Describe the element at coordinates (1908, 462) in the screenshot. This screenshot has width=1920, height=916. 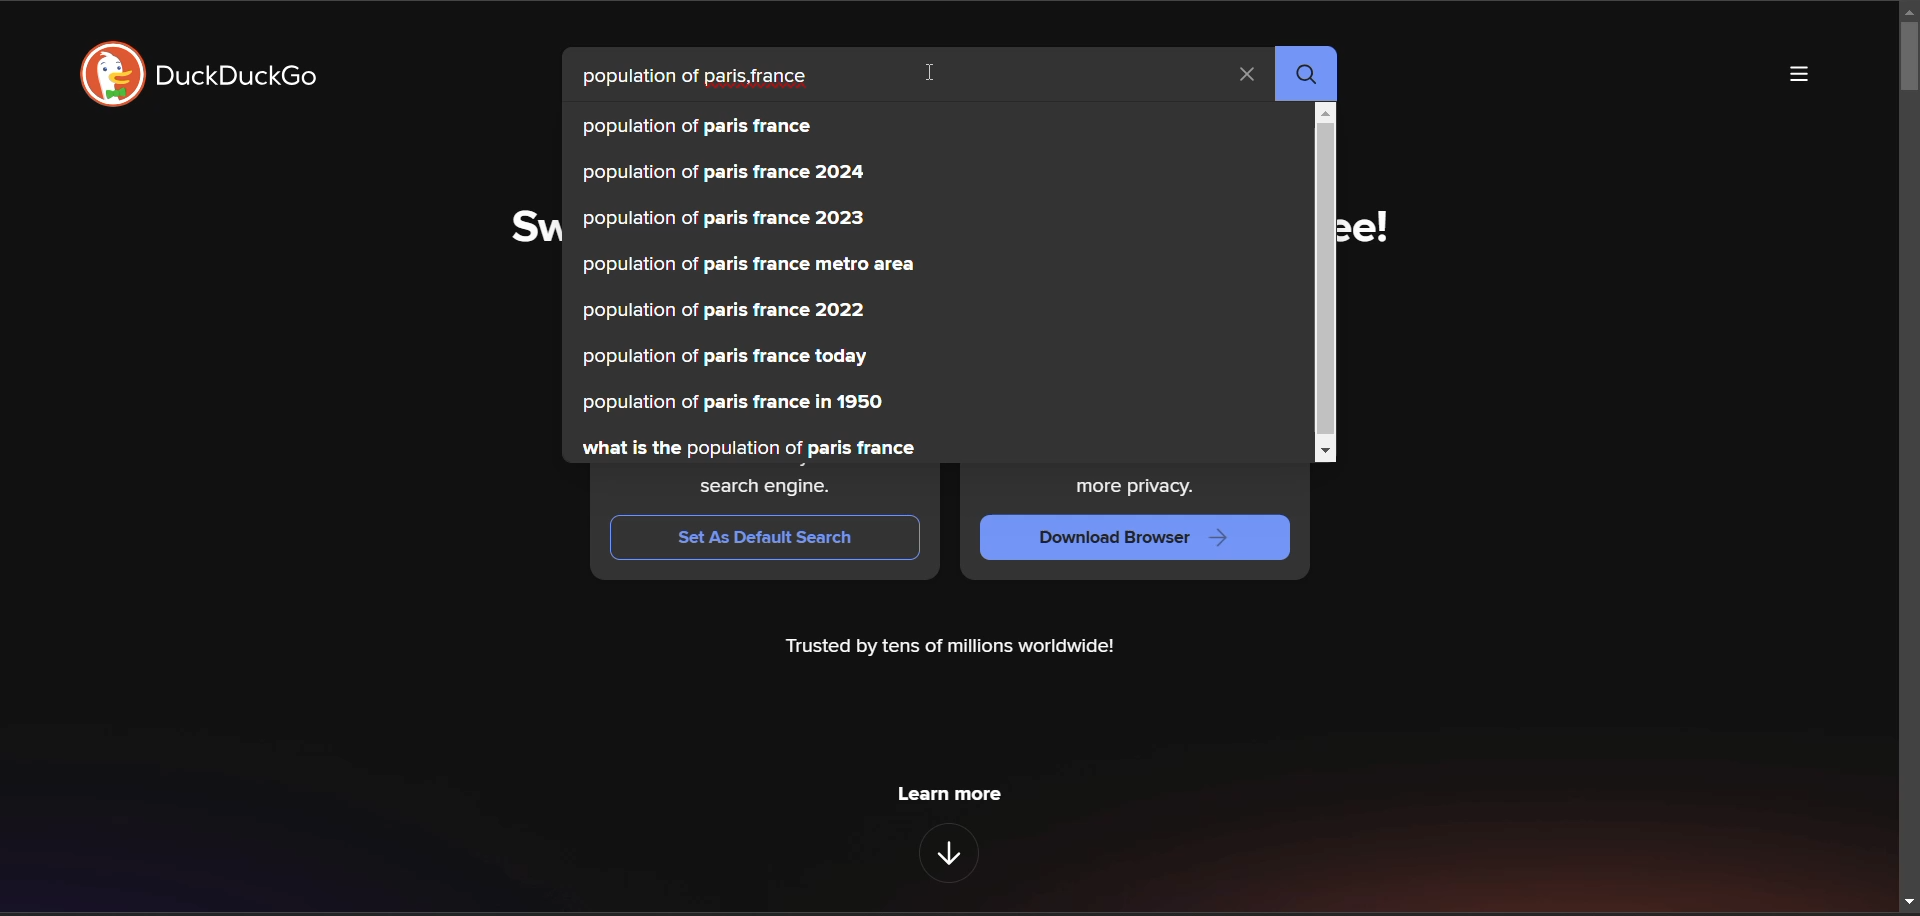
I see `vertical scroll bar` at that location.